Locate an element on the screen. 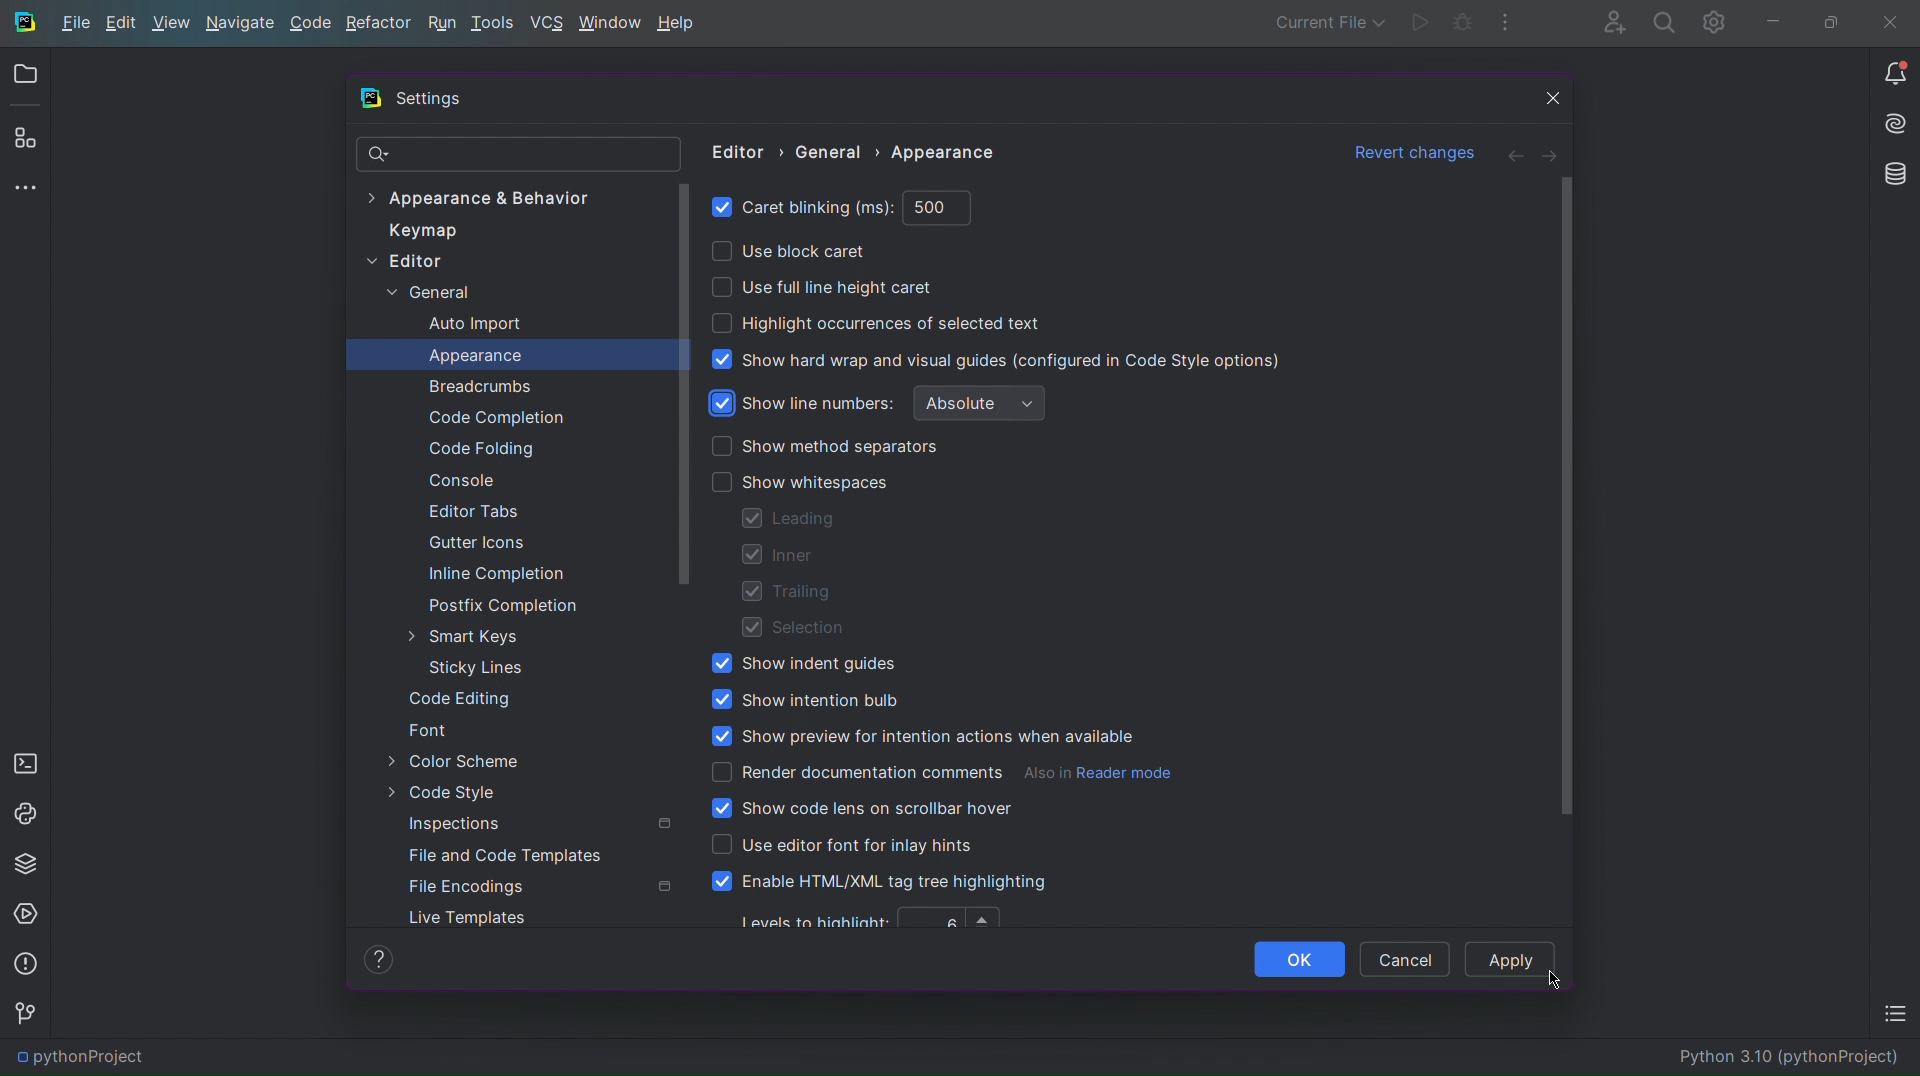 The width and height of the screenshot is (1920, 1076). Caret blinking is located at coordinates (842, 209).